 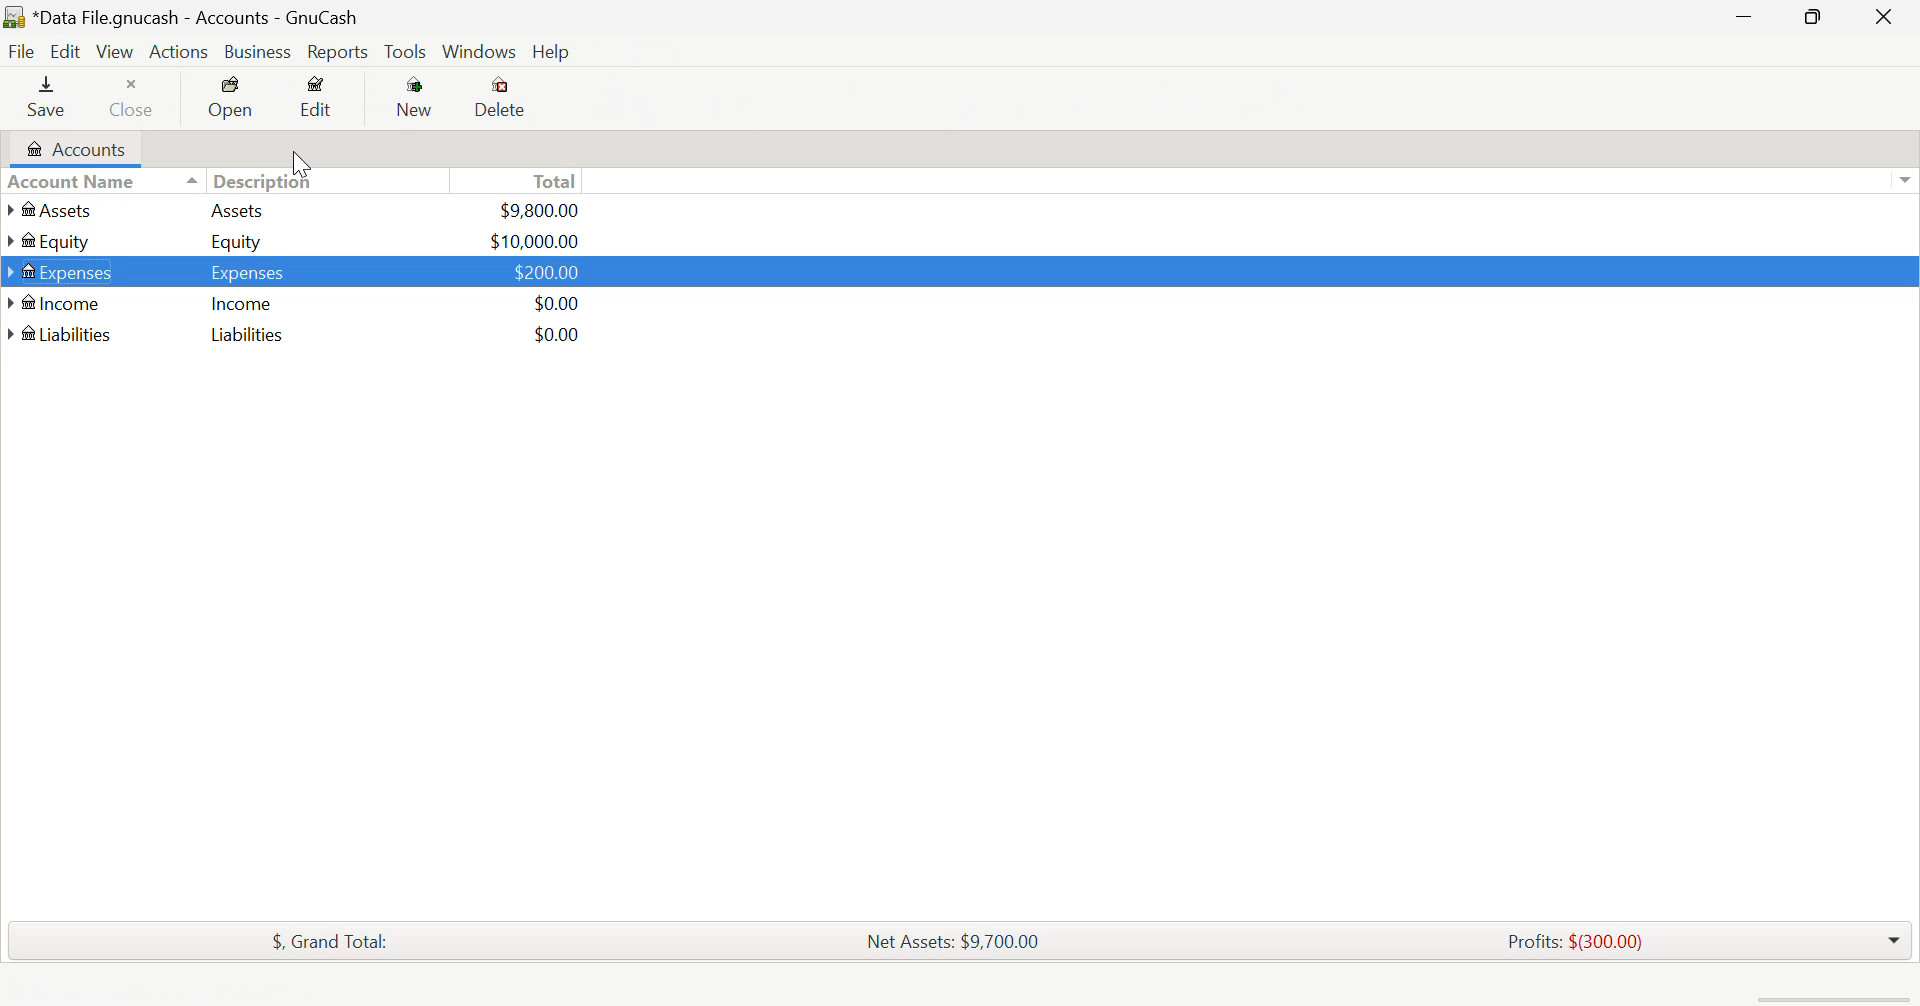 I want to click on *Data File.gnucash - Accounts - GnuCash, so click(x=196, y=17).